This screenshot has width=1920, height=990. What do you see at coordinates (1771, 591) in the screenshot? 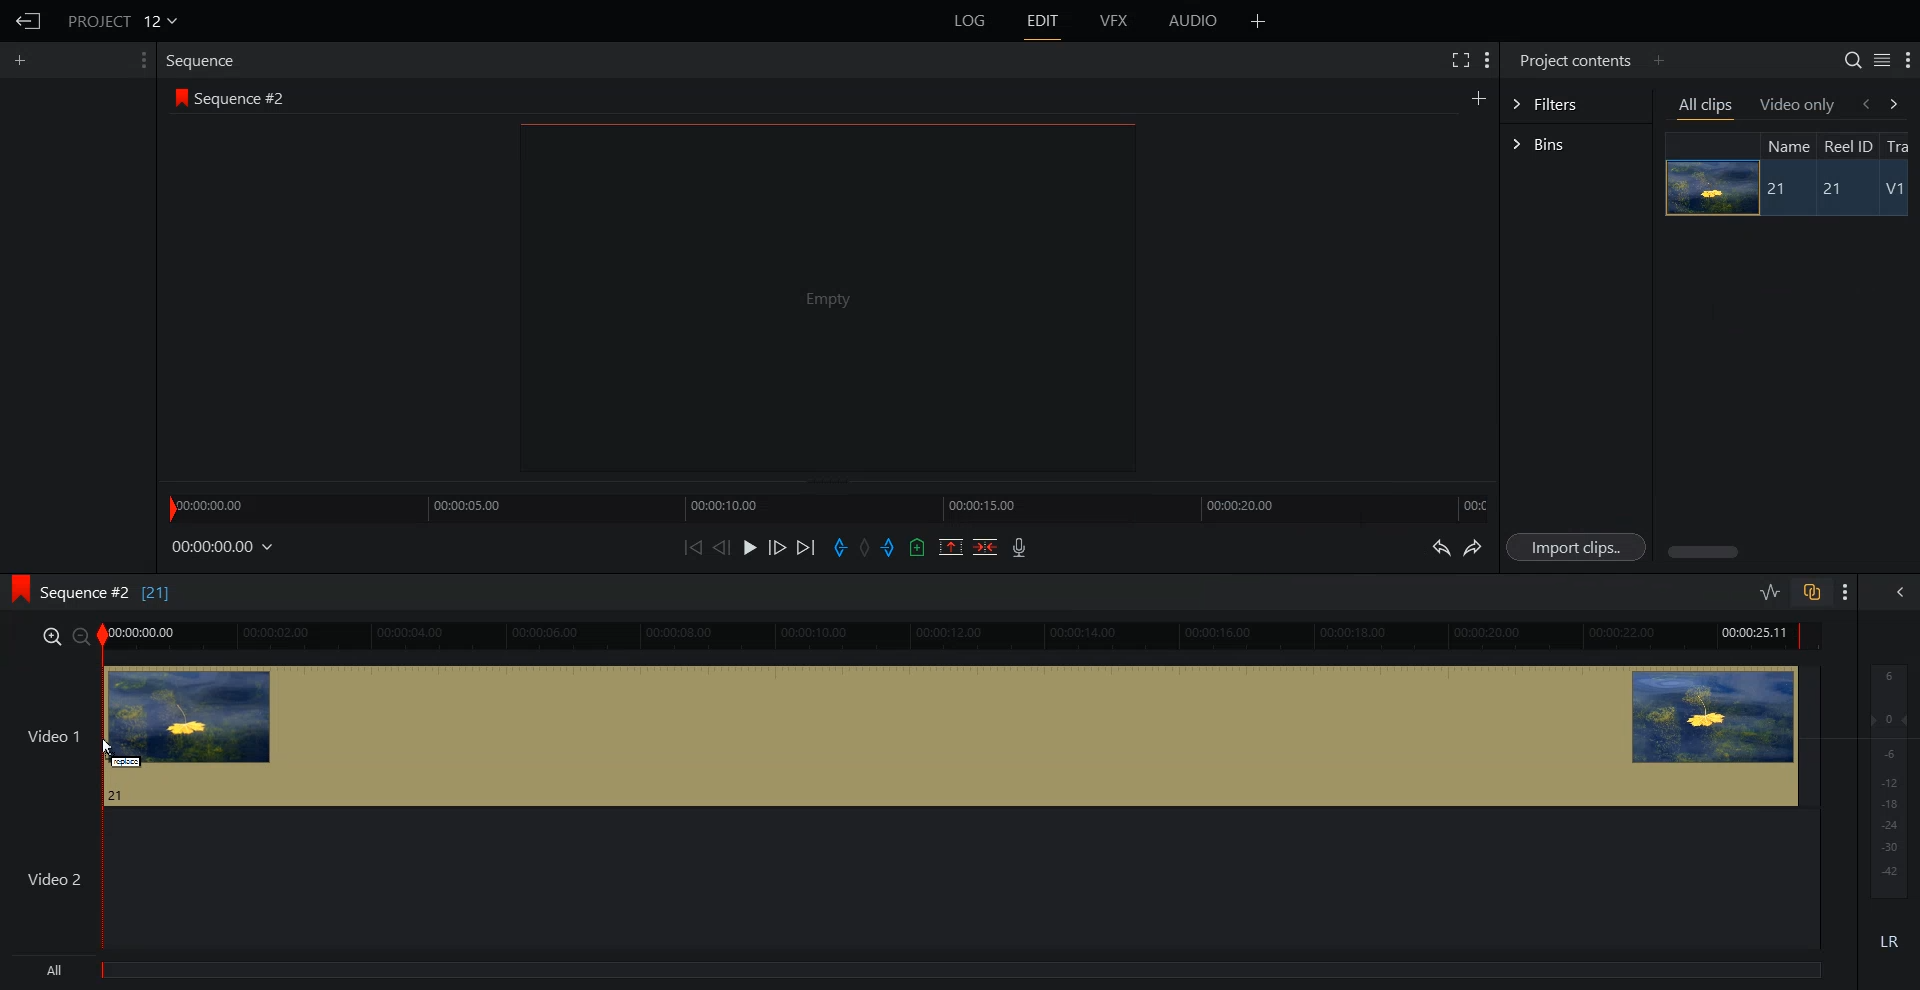
I see `Toggle audio level editing` at bounding box center [1771, 591].